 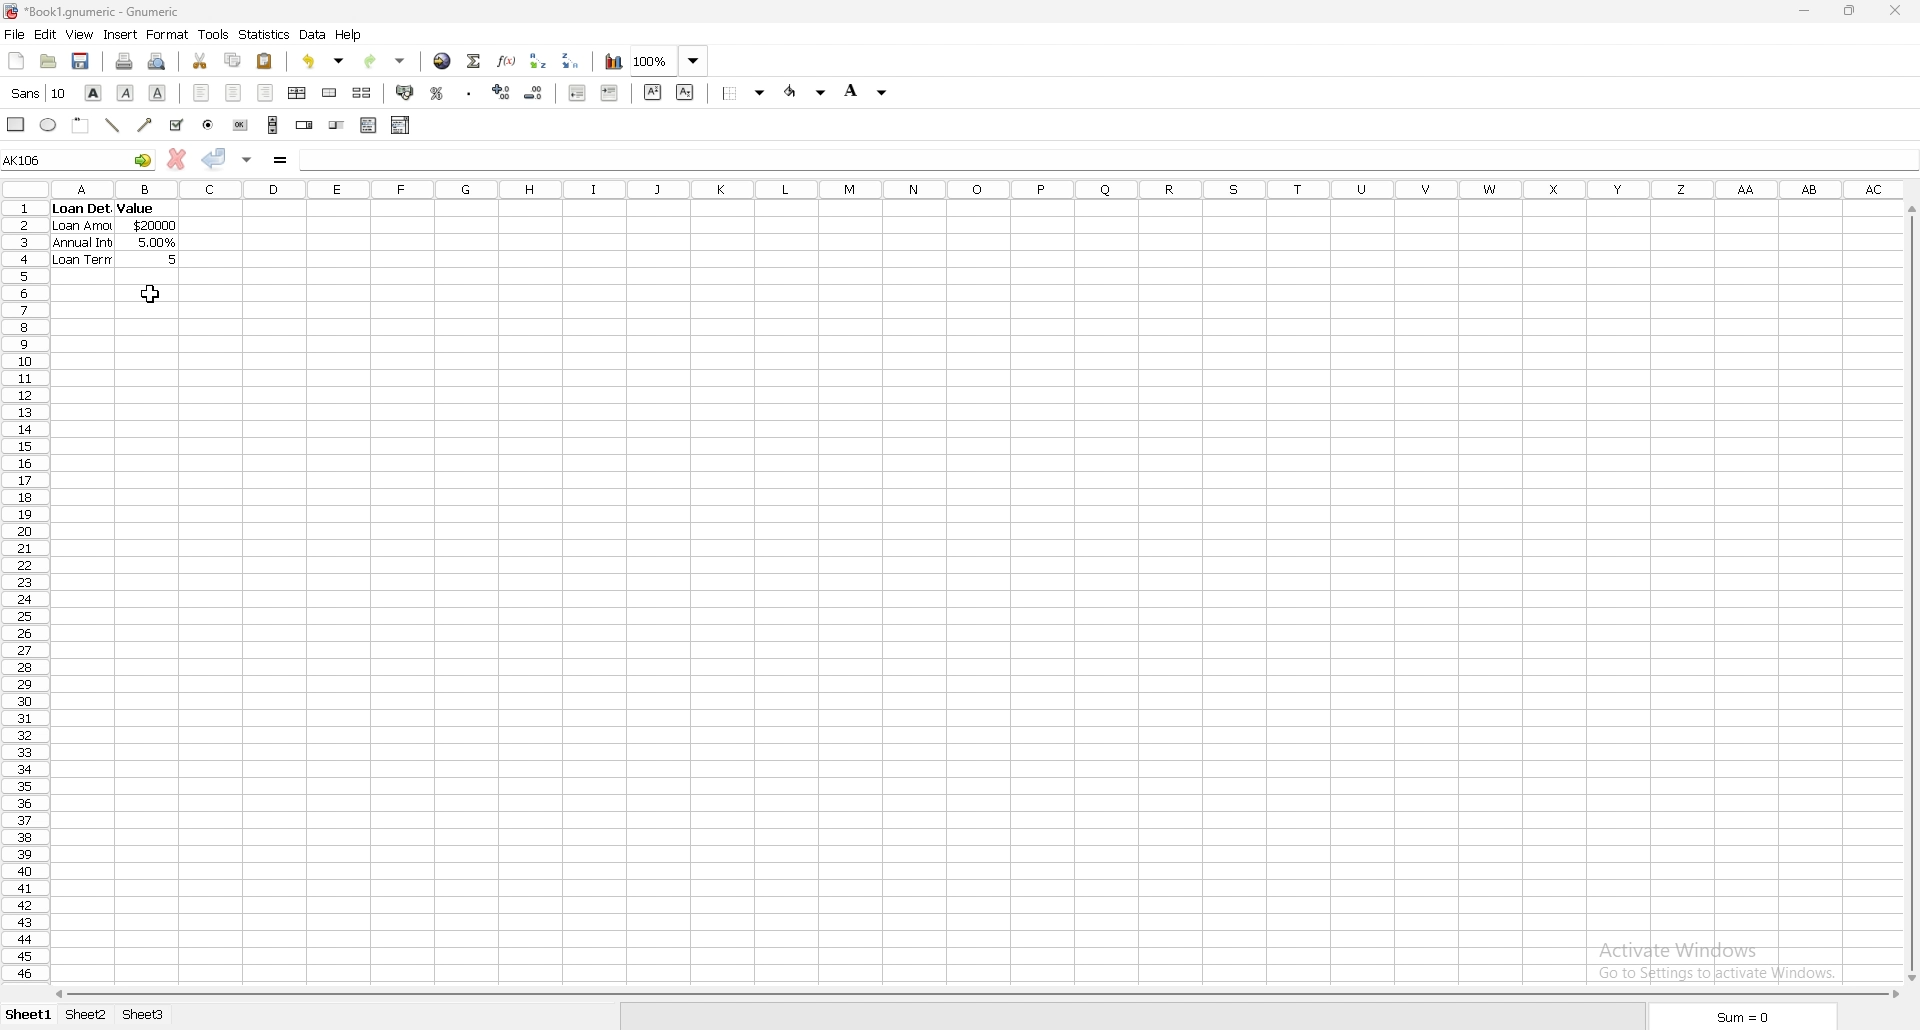 What do you see at coordinates (158, 92) in the screenshot?
I see `underline` at bounding box center [158, 92].